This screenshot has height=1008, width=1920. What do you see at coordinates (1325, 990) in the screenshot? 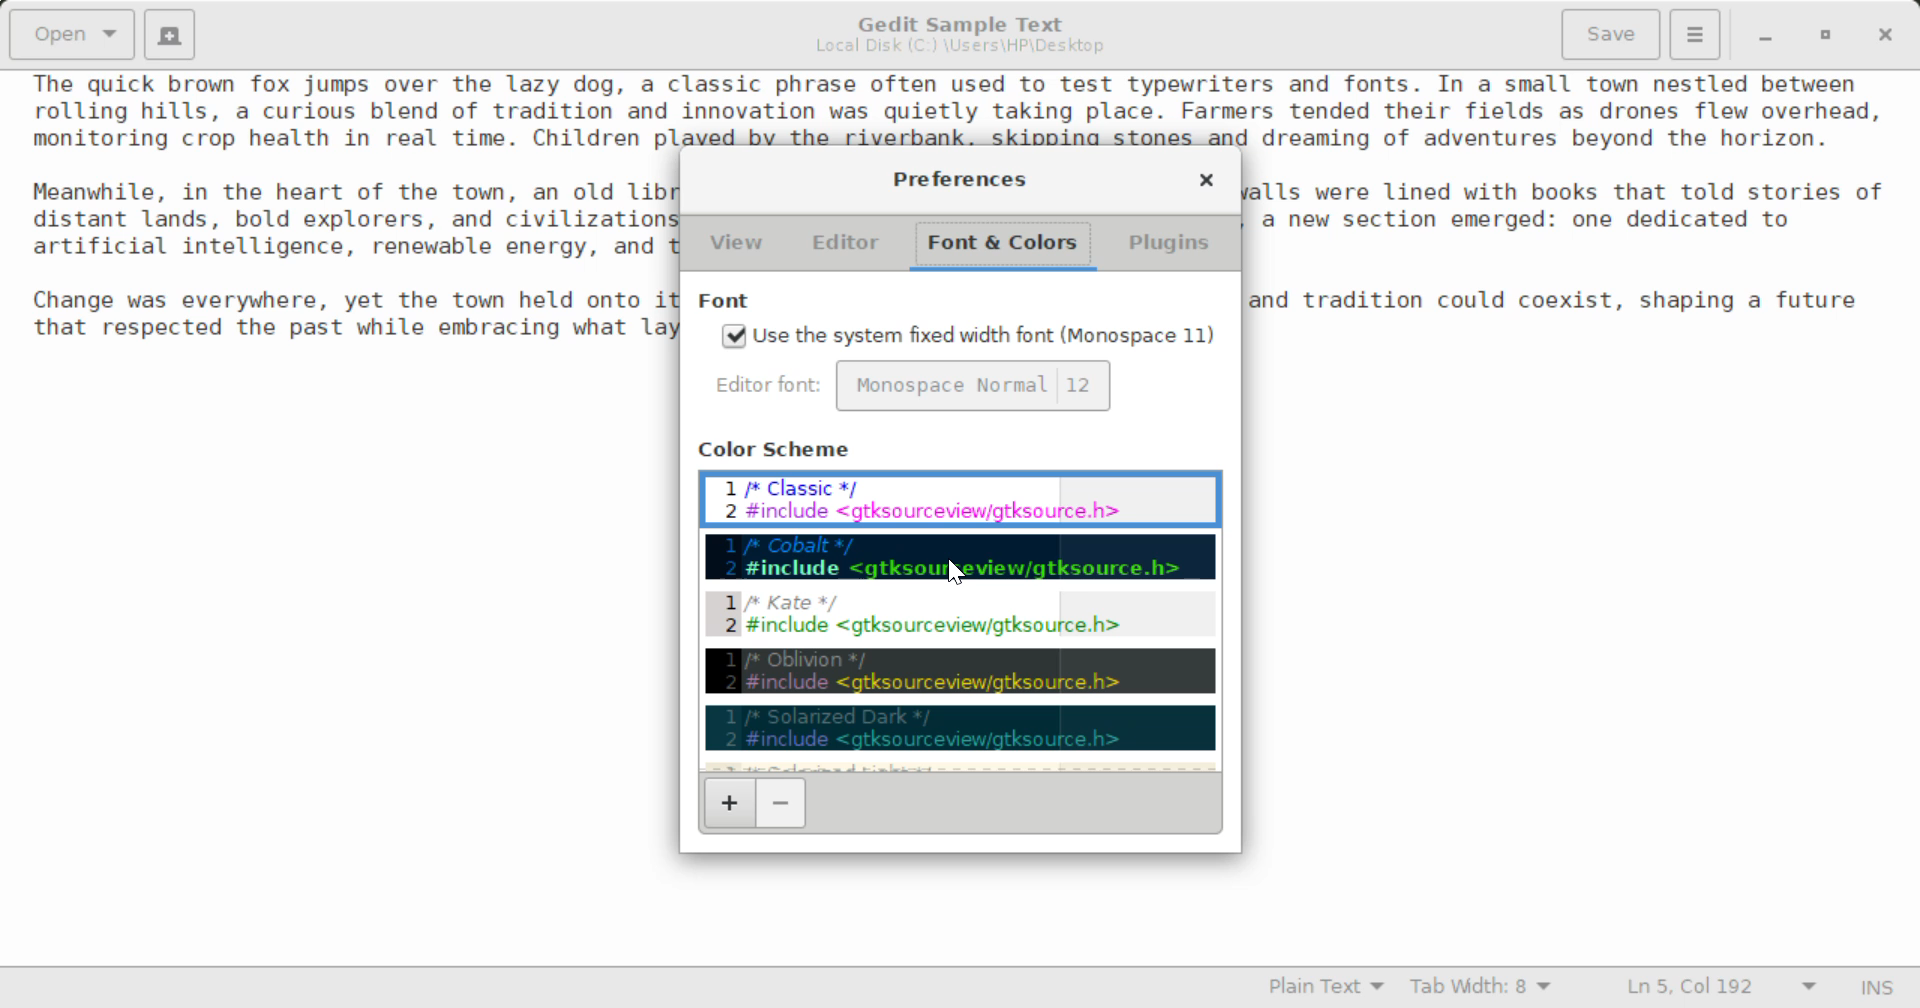
I see `Text Language` at bounding box center [1325, 990].